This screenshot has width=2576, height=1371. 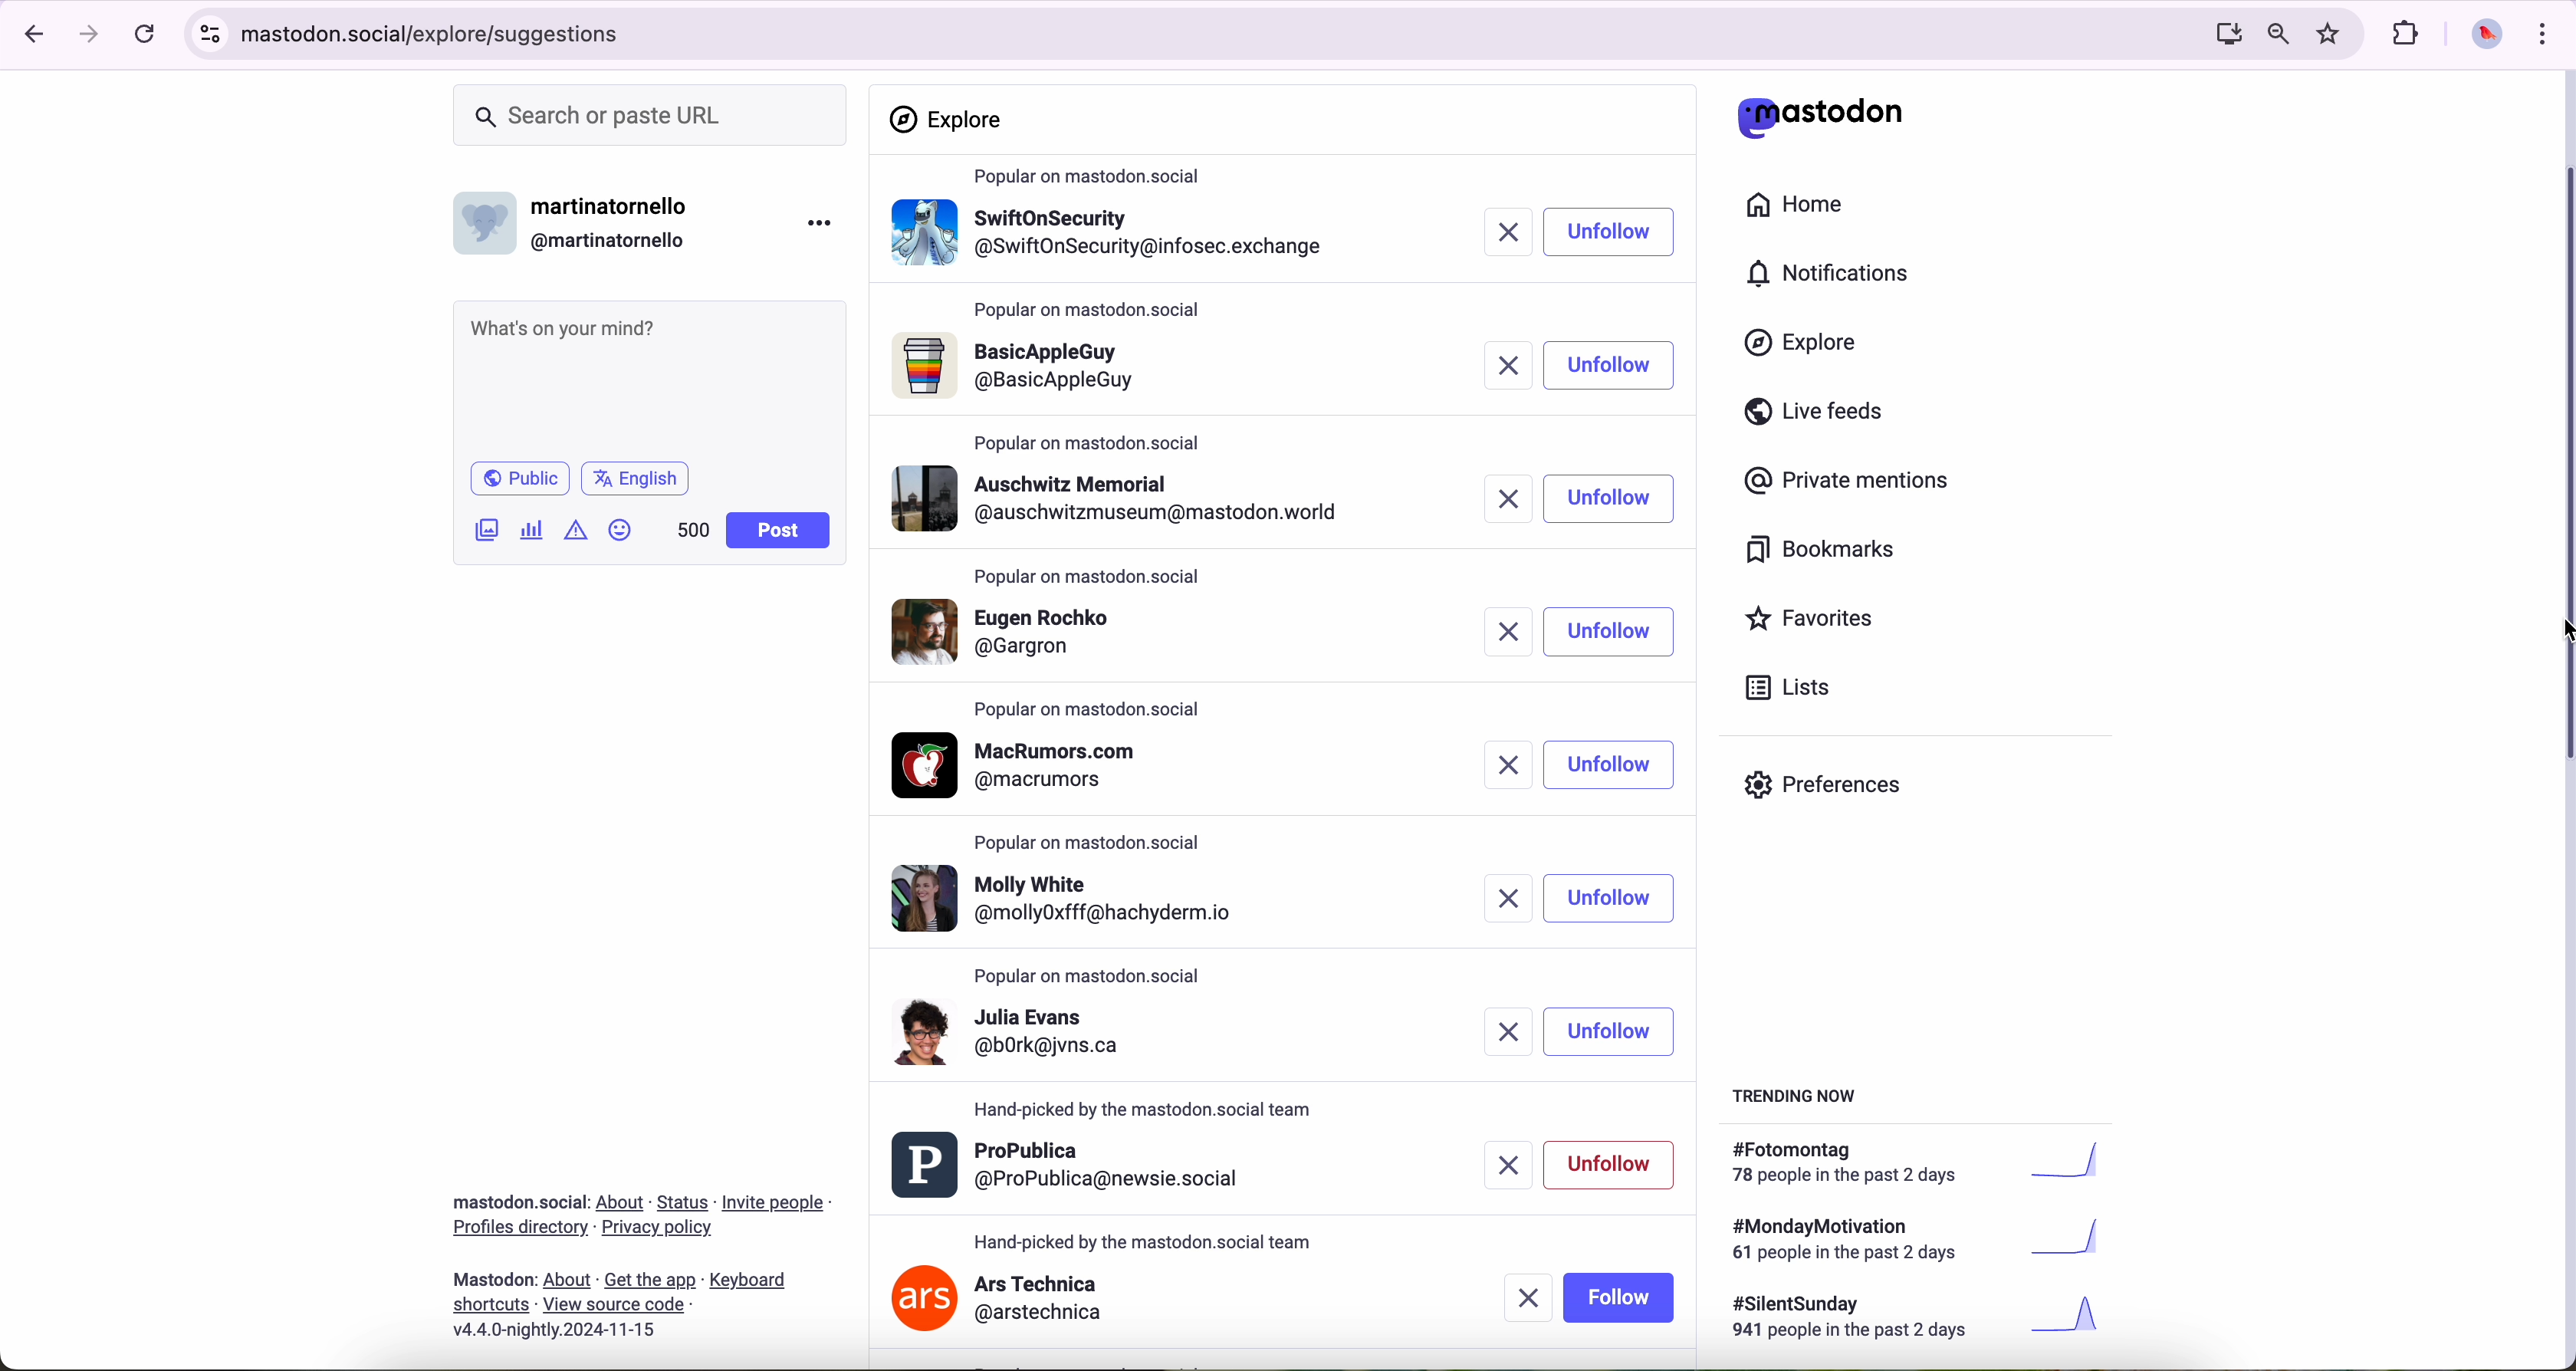 I want to click on post button, so click(x=779, y=531).